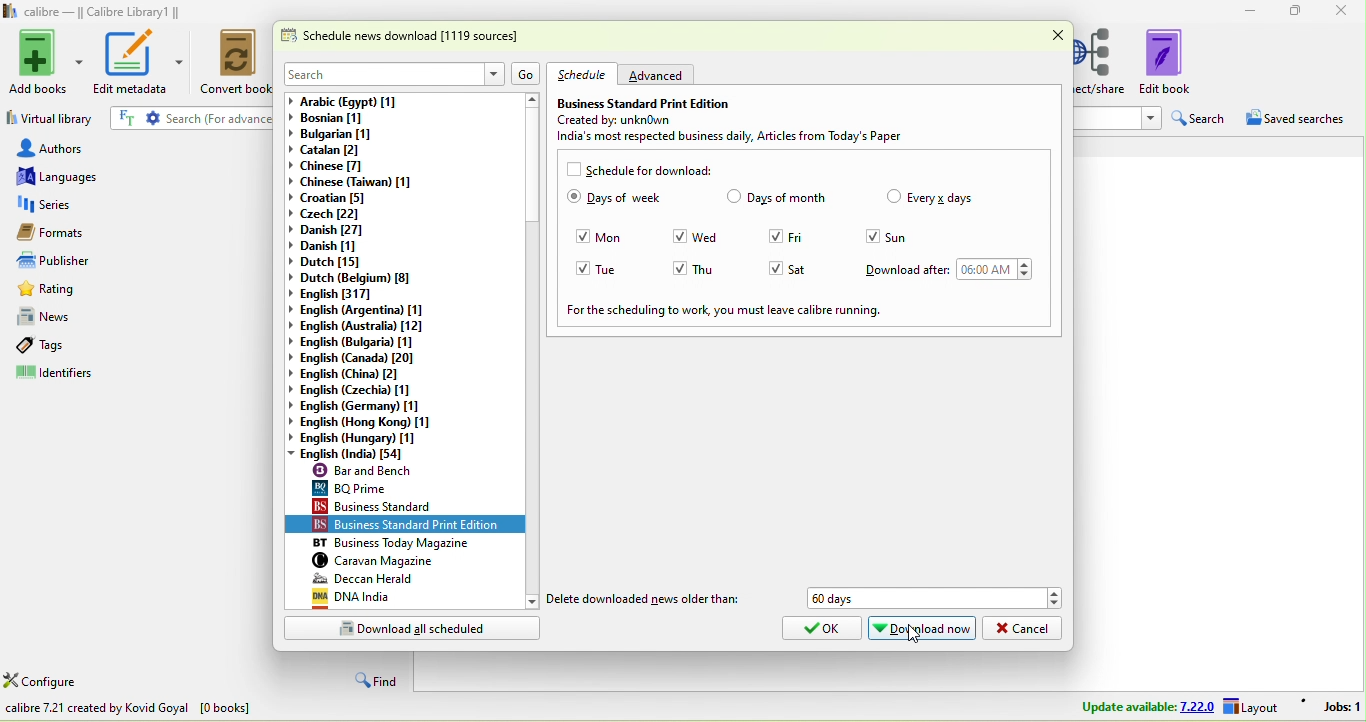 This screenshot has width=1366, height=722. What do you see at coordinates (1024, 271) in the screenshot?
I see `Drop down` at bounding box center [1024, 271].